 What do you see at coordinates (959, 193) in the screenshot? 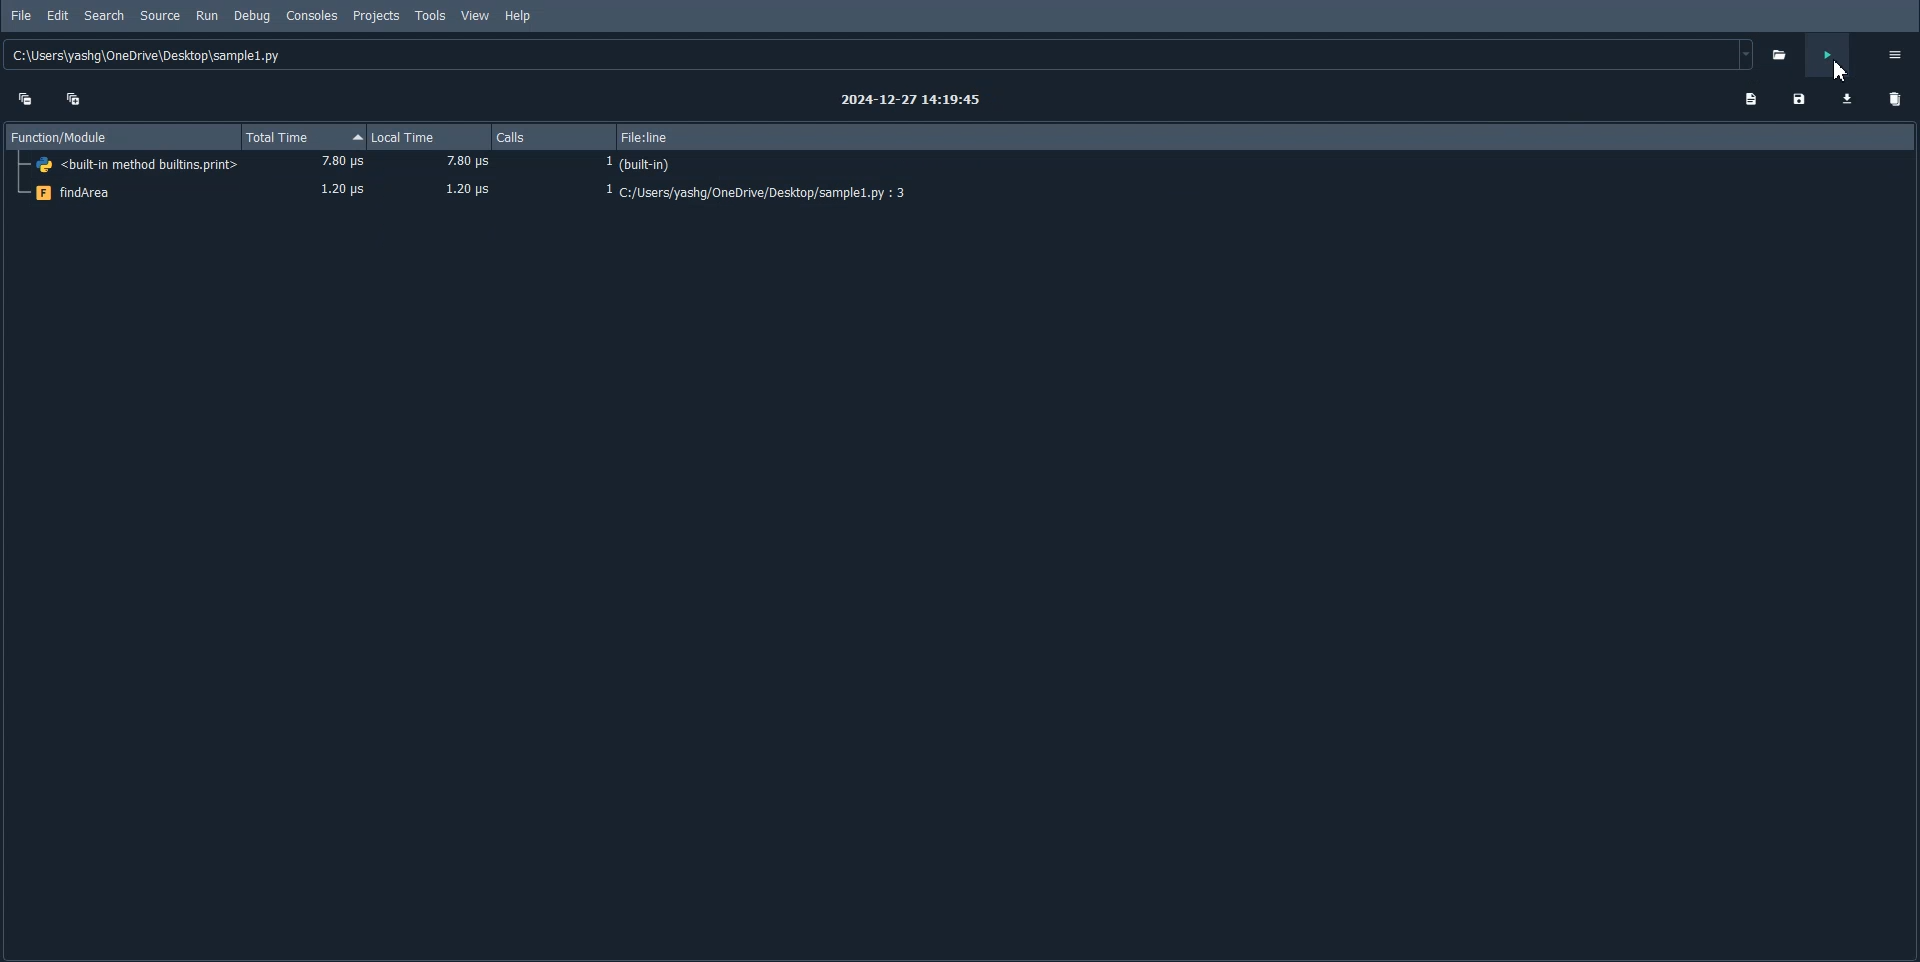
I see `findArea file` at bounding box center [959, 193].